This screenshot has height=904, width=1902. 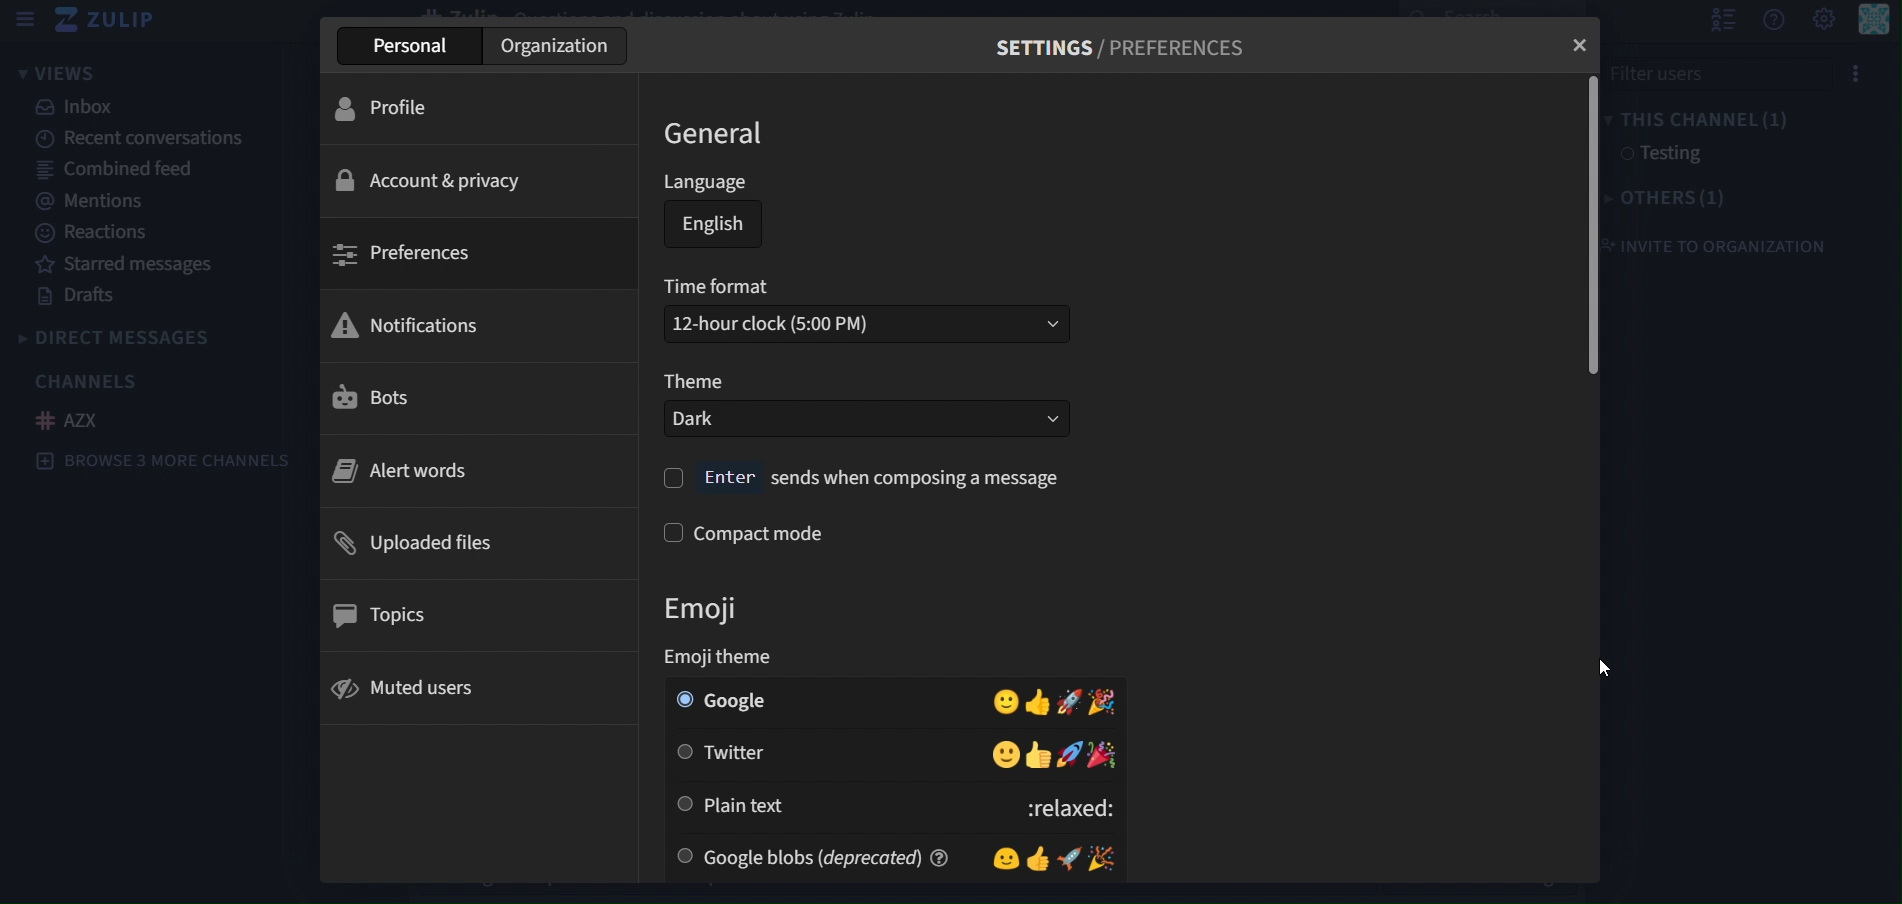 I want to click on SETTINGS / PREFERENCES, so click(x=1125, y=47).